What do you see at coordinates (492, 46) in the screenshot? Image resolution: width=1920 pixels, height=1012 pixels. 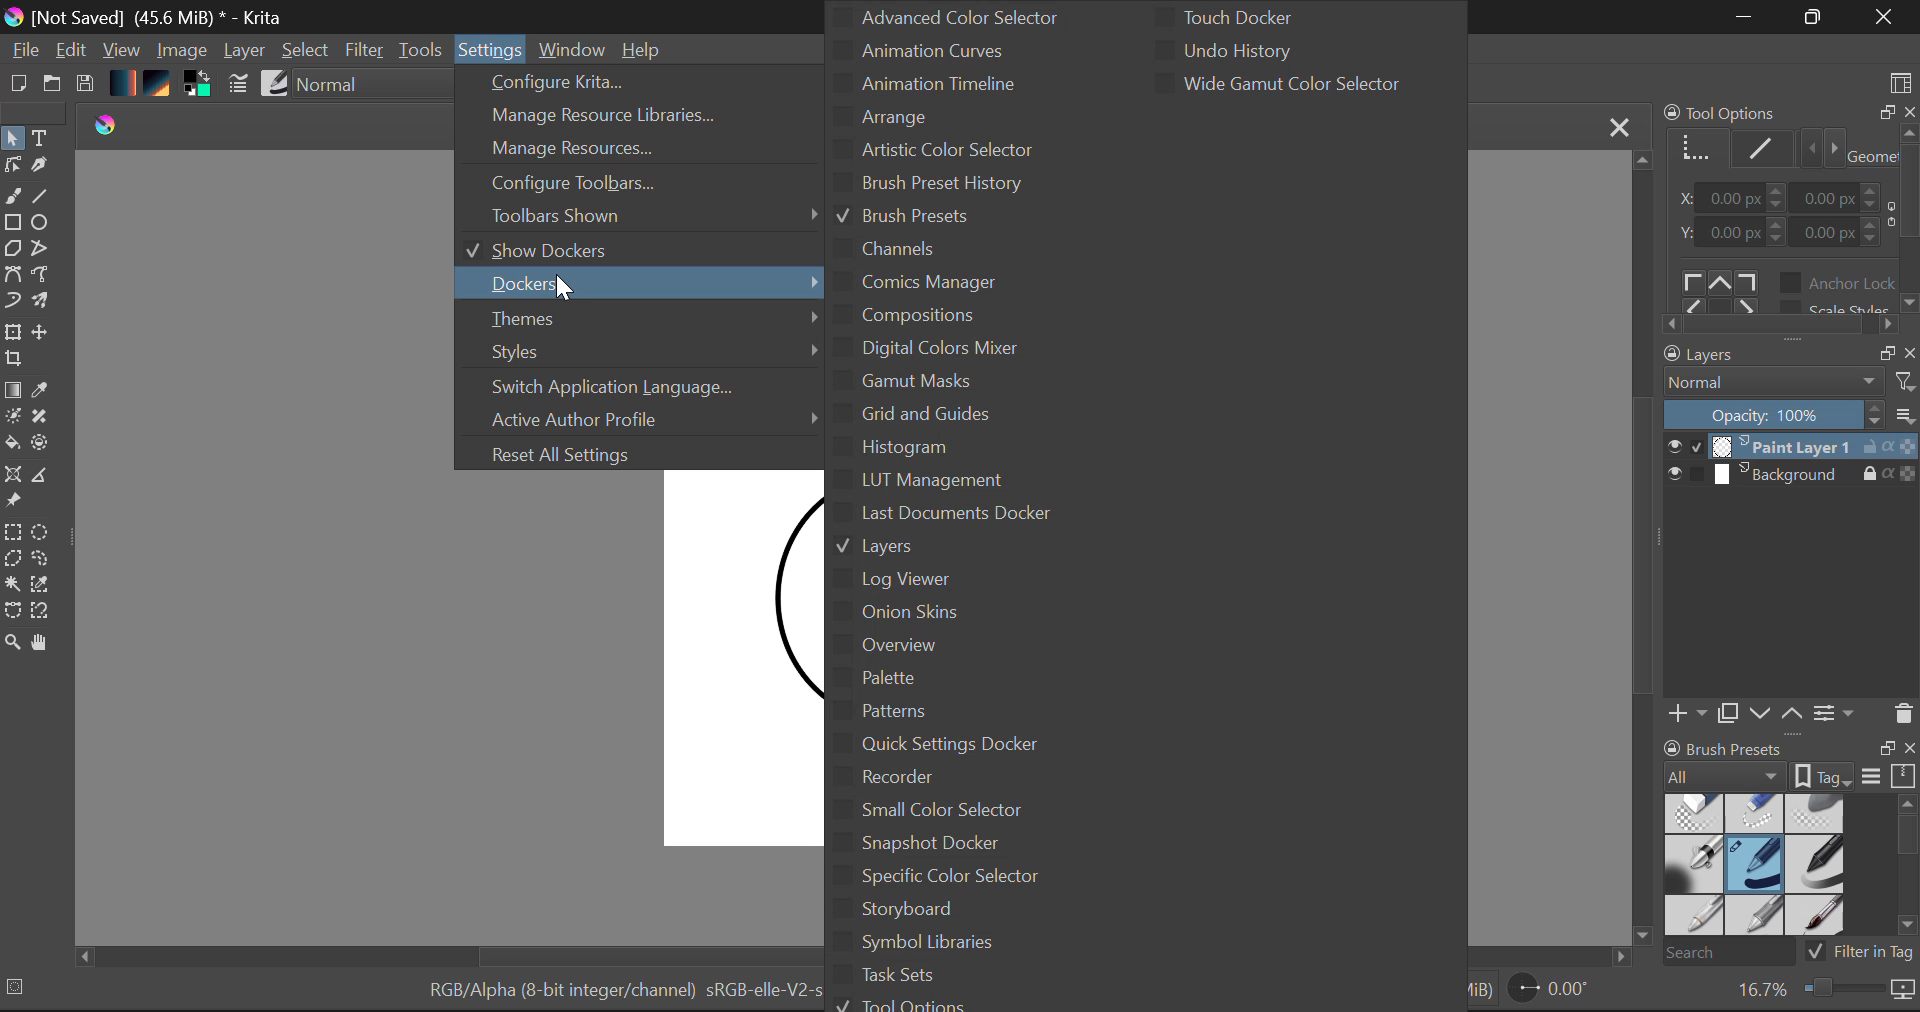 I see `Settings Menu Open` at bounding box center [492, 46].